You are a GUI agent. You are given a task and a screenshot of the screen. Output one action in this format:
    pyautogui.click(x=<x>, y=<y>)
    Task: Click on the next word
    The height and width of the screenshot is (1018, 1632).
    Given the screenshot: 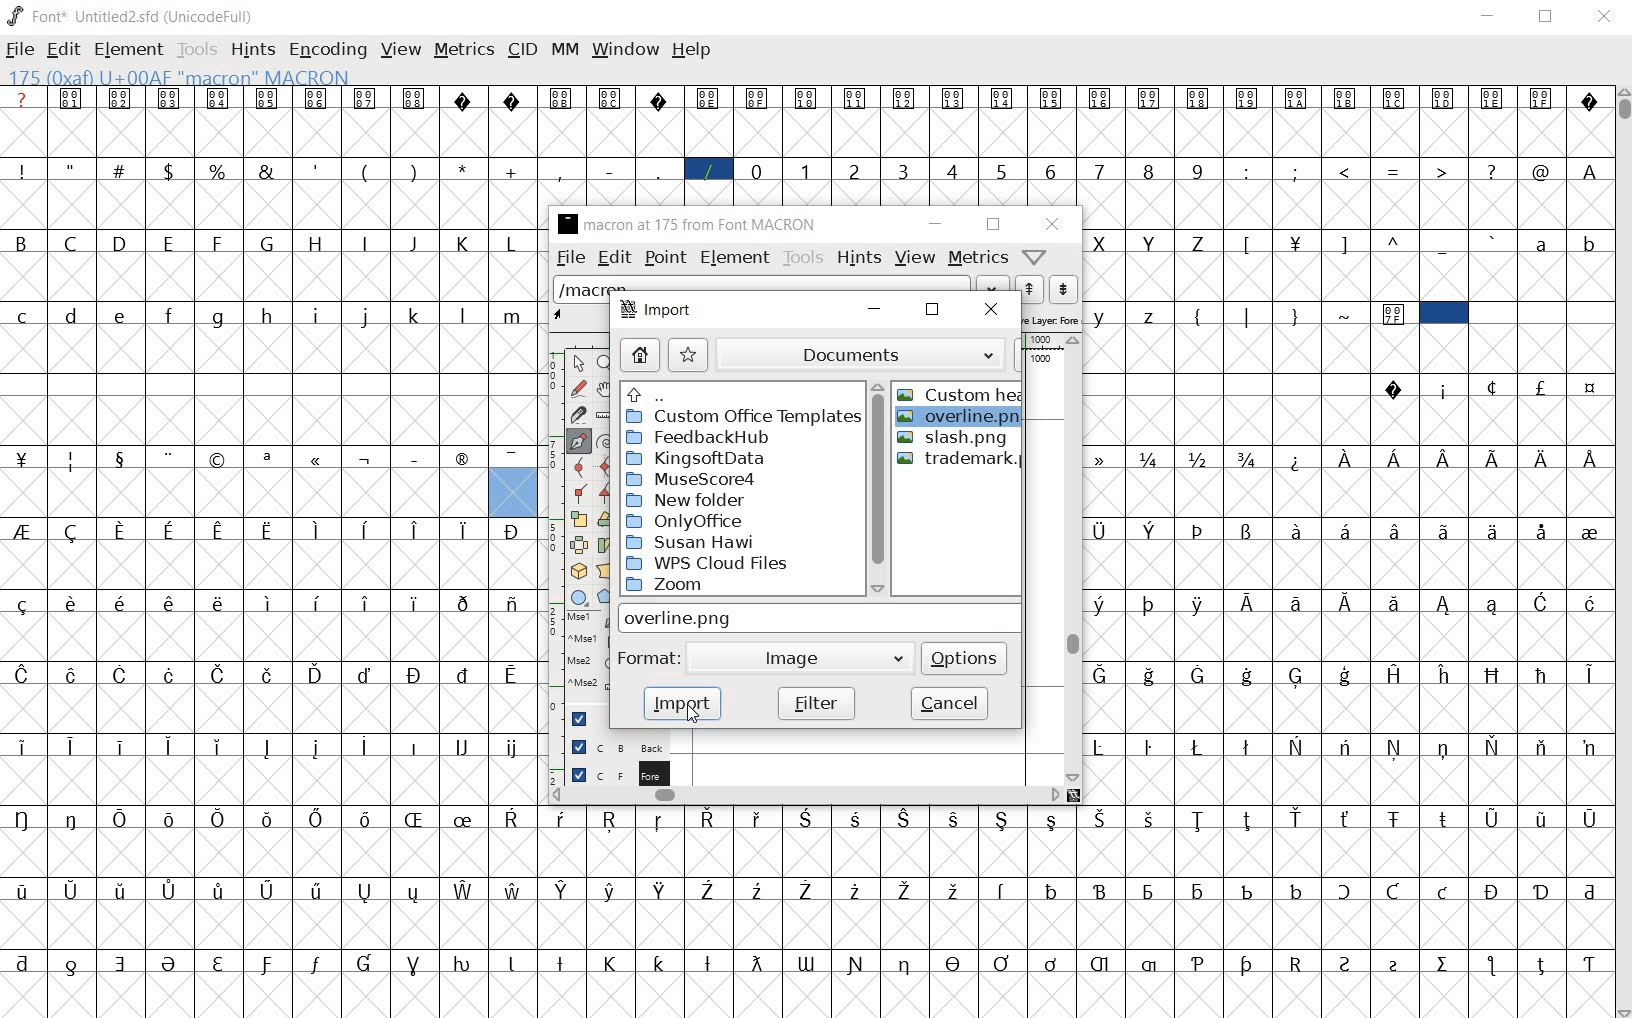 What is the action you would take?
    pyautogui.click(x=1065, y=289)
    